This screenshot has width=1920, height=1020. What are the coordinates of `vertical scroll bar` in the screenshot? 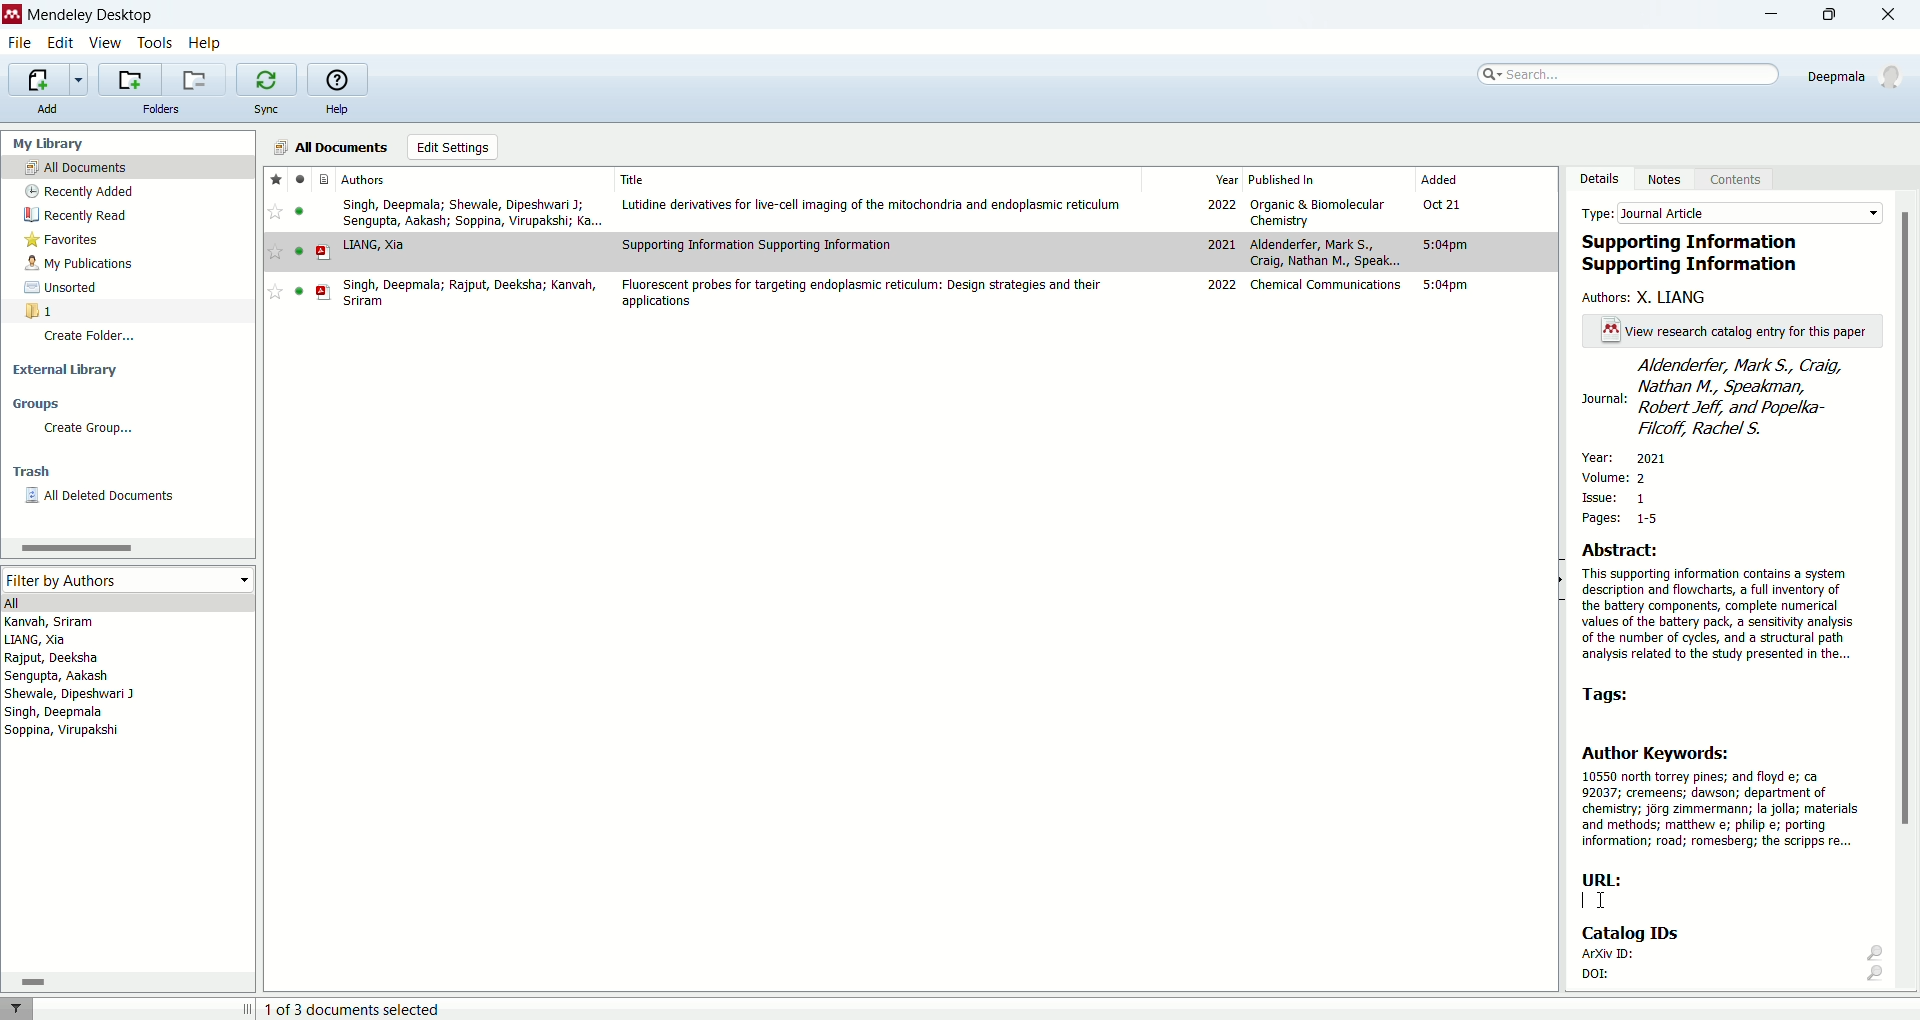 It's located at (1908, 596).